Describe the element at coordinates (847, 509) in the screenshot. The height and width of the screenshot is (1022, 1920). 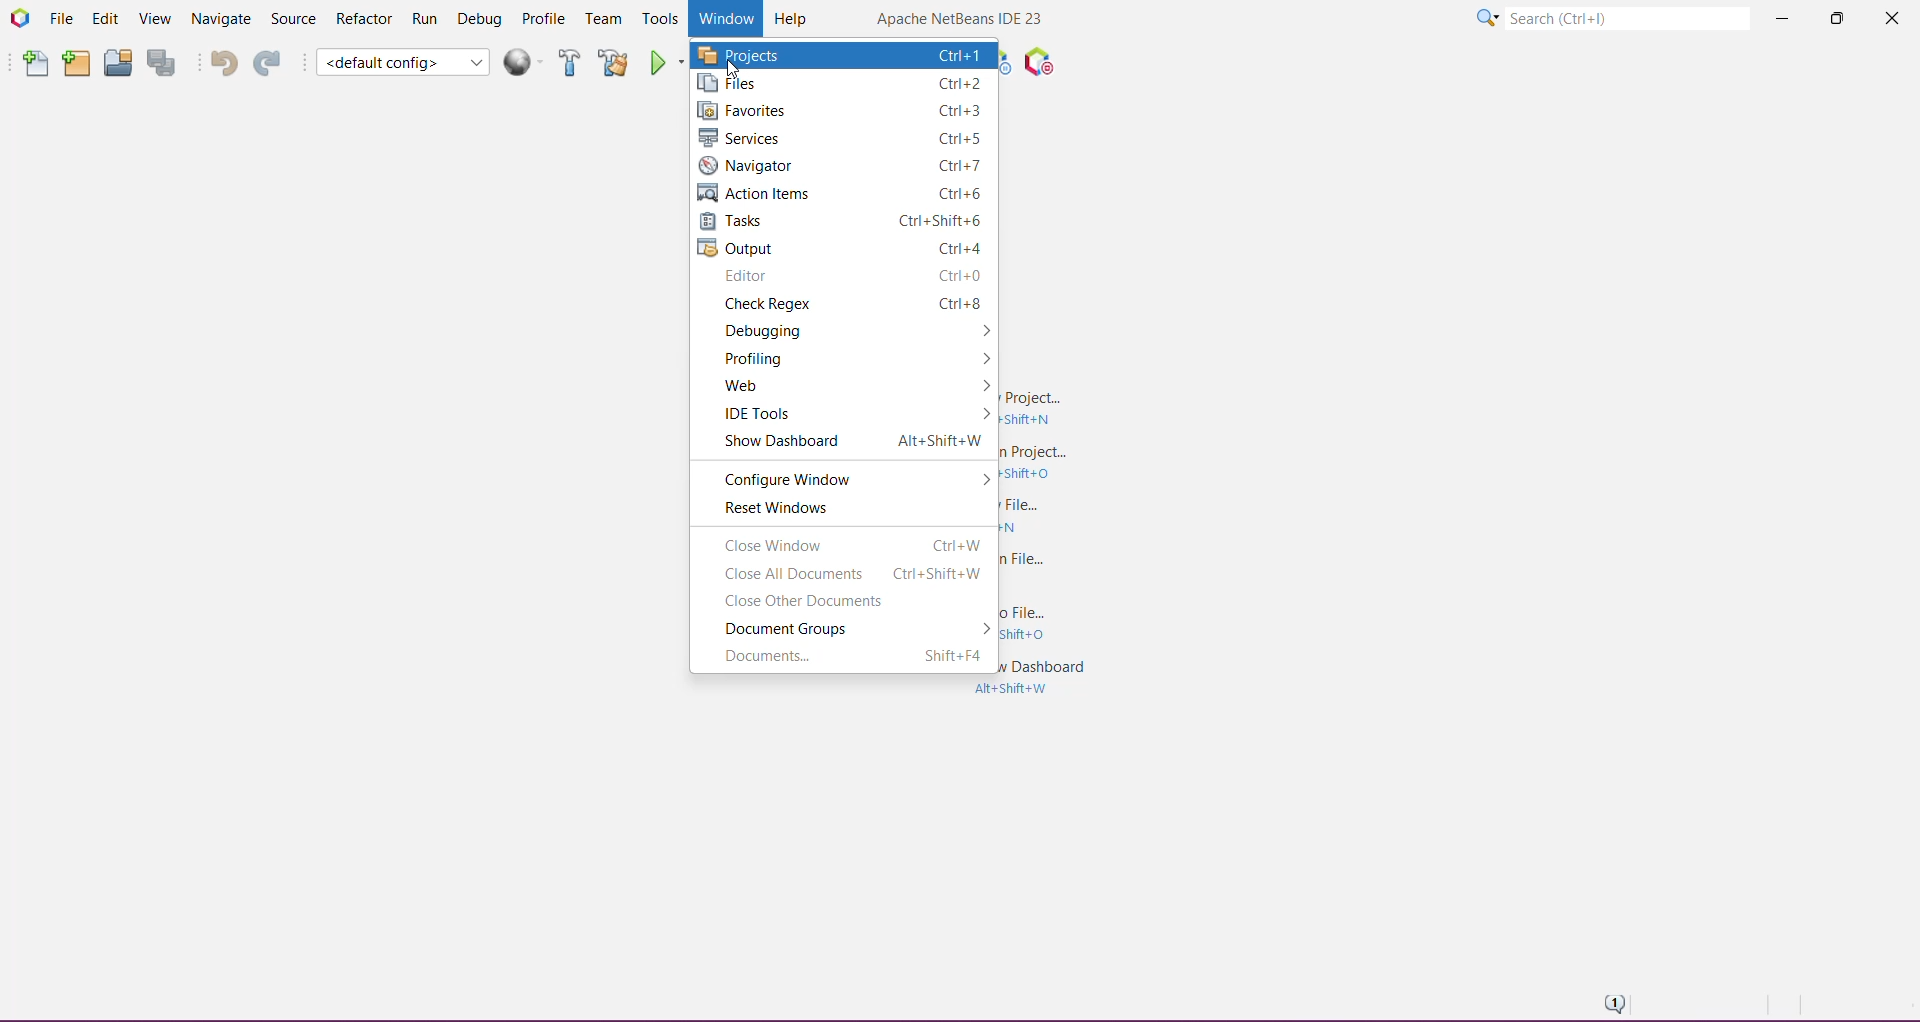
I see `Reset Windows` at that location.